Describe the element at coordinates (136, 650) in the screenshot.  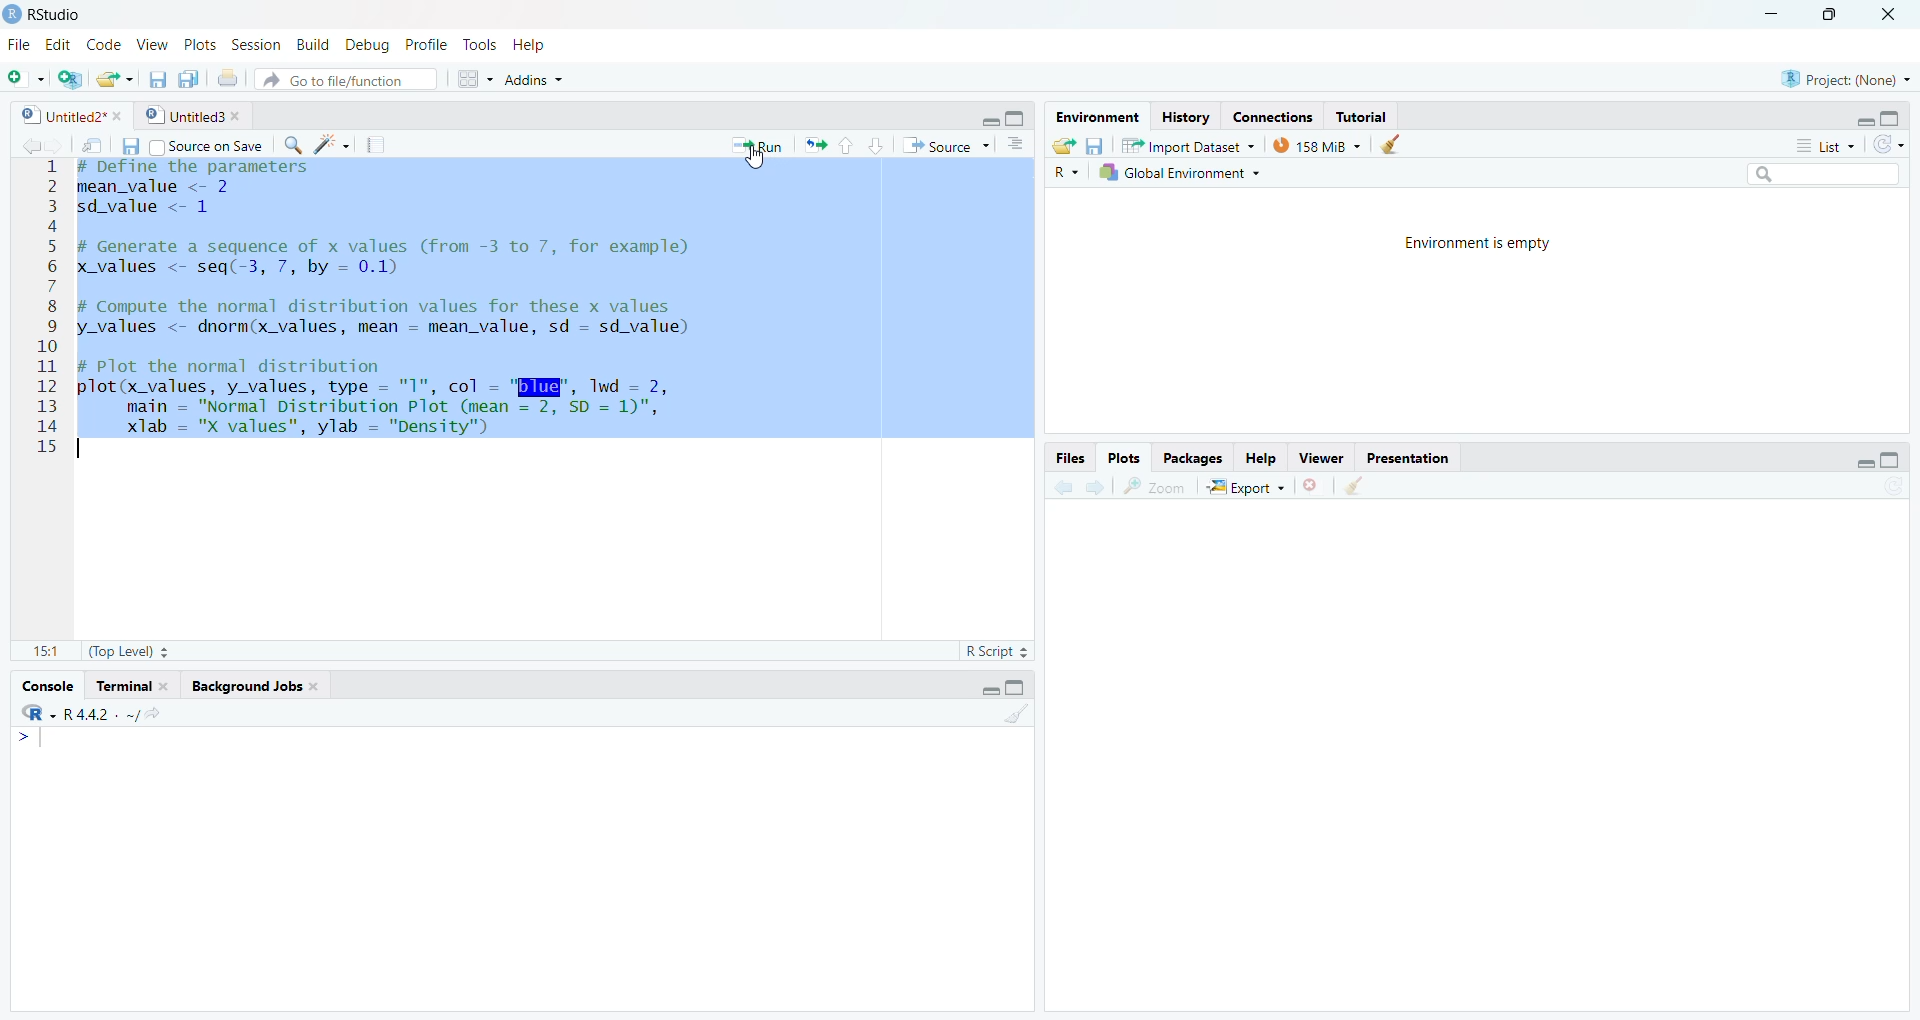
I see `(Top Level) ` at that location.